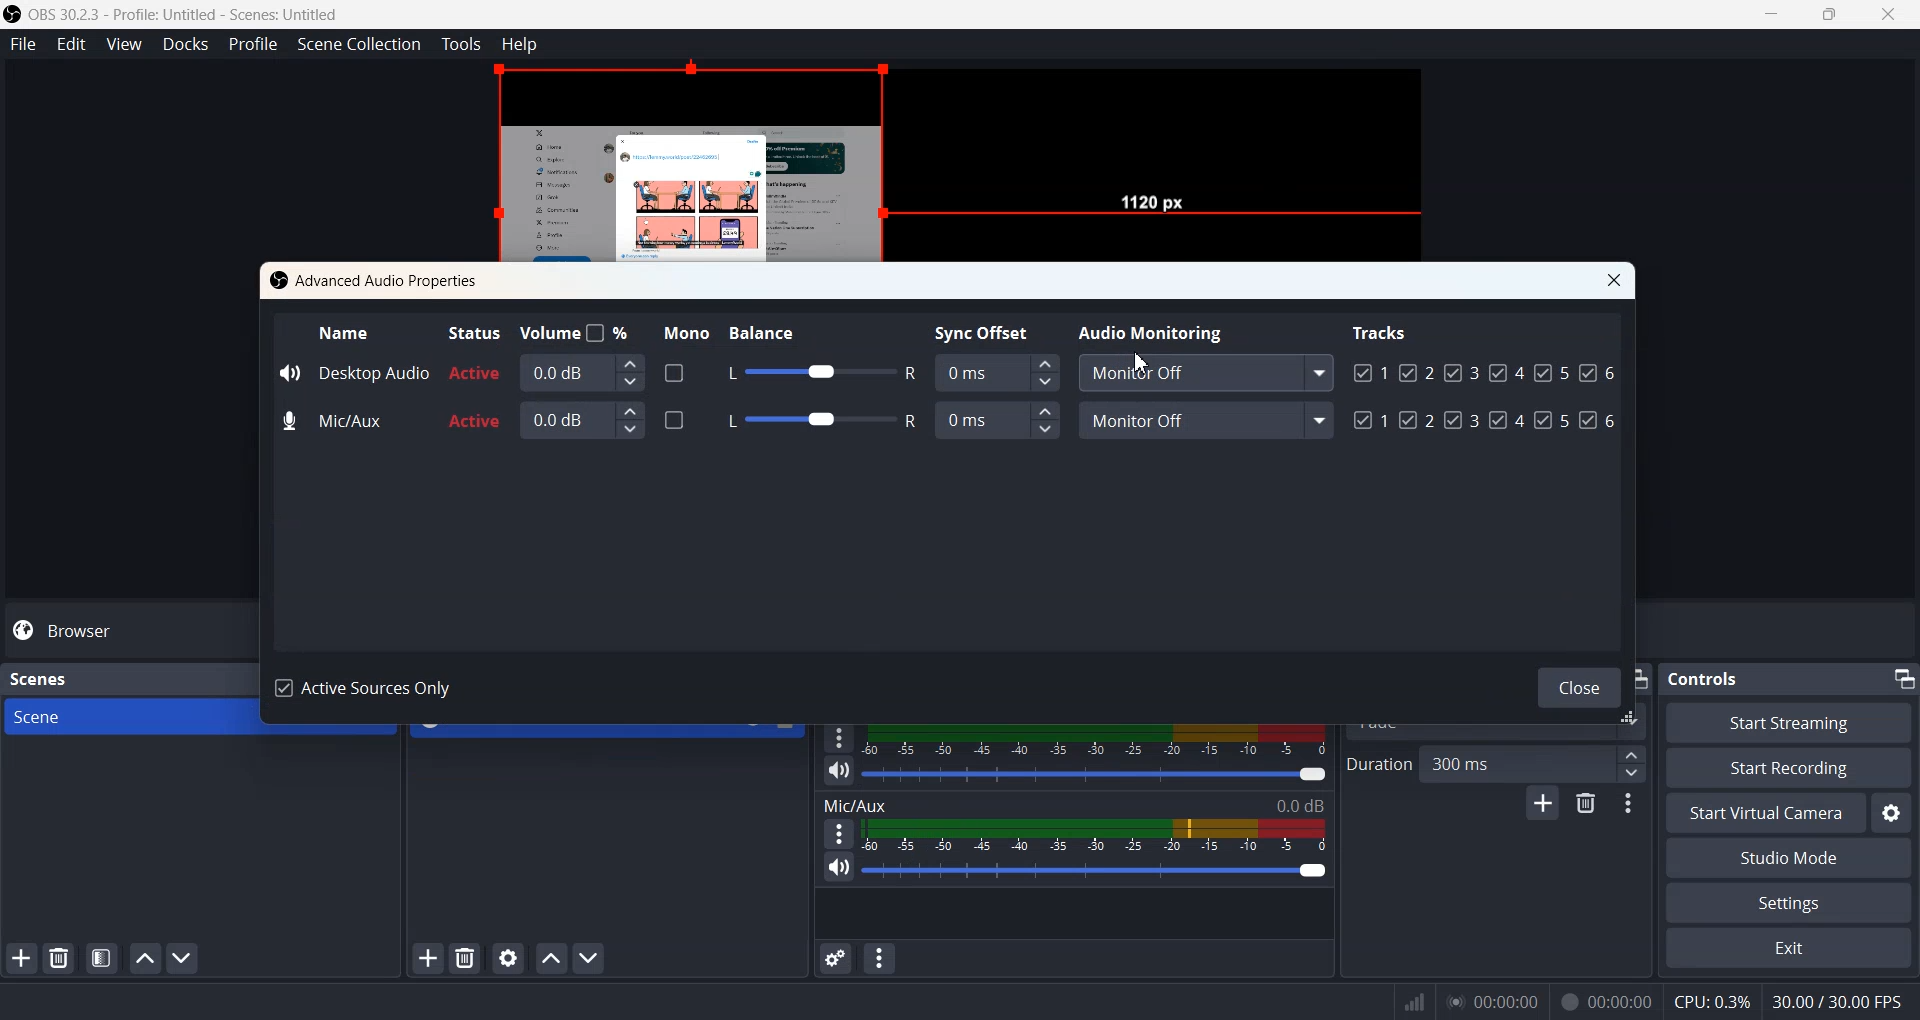 This screenshot has height=1020, width=1920. I want to click on Profile, so click(254, 44).